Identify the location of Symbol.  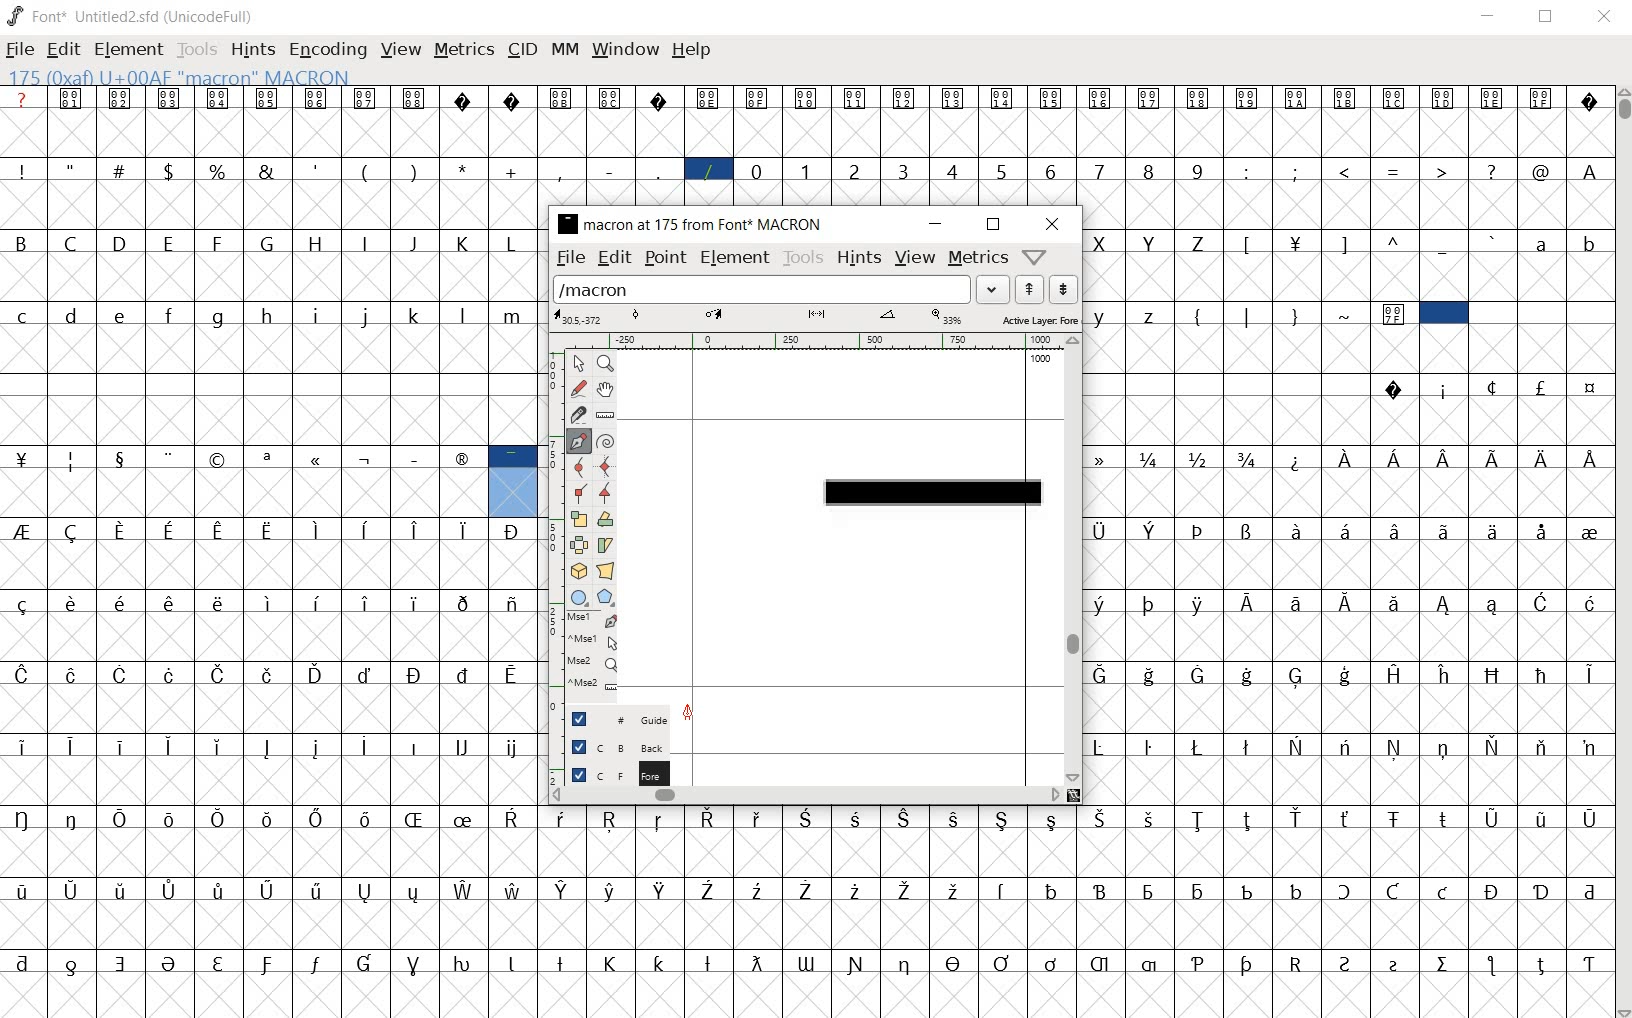
(419, 892).